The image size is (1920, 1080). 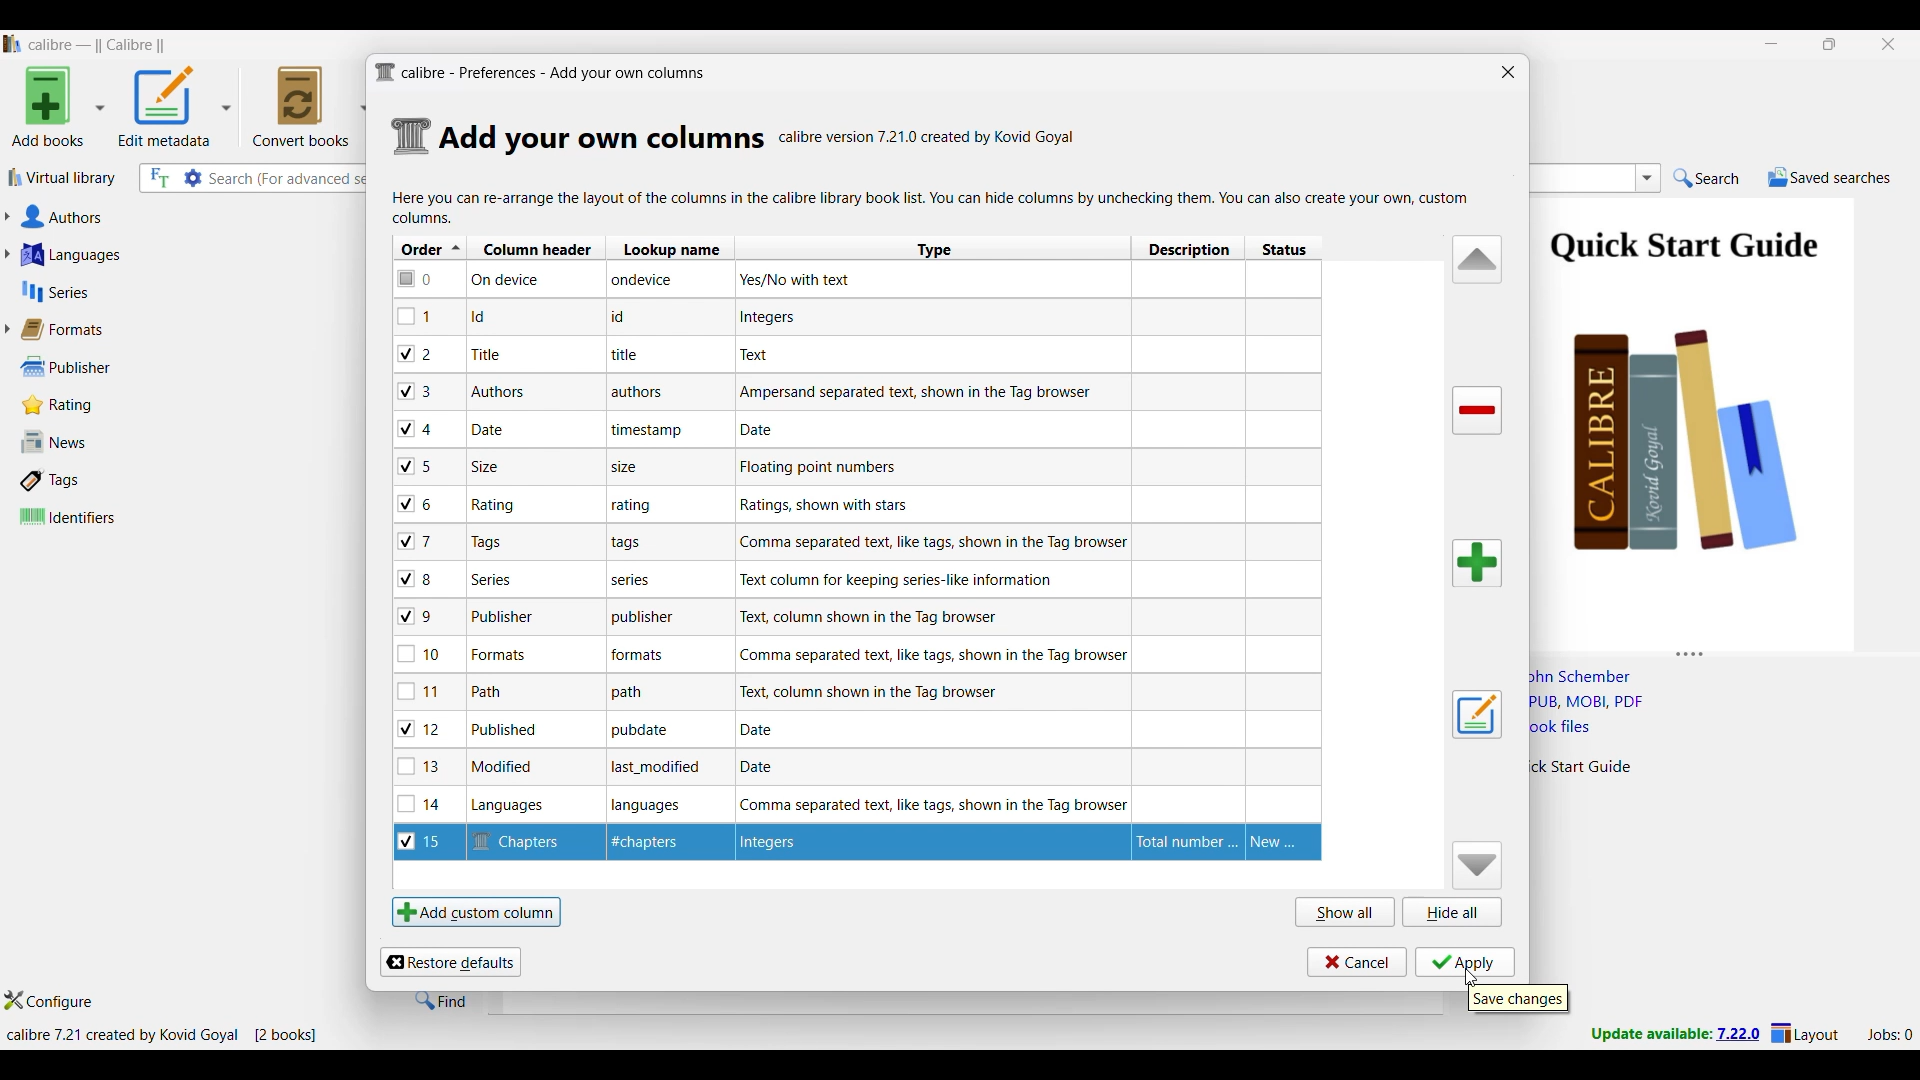 I want to click on Software logo, so click(x=13, y=44).